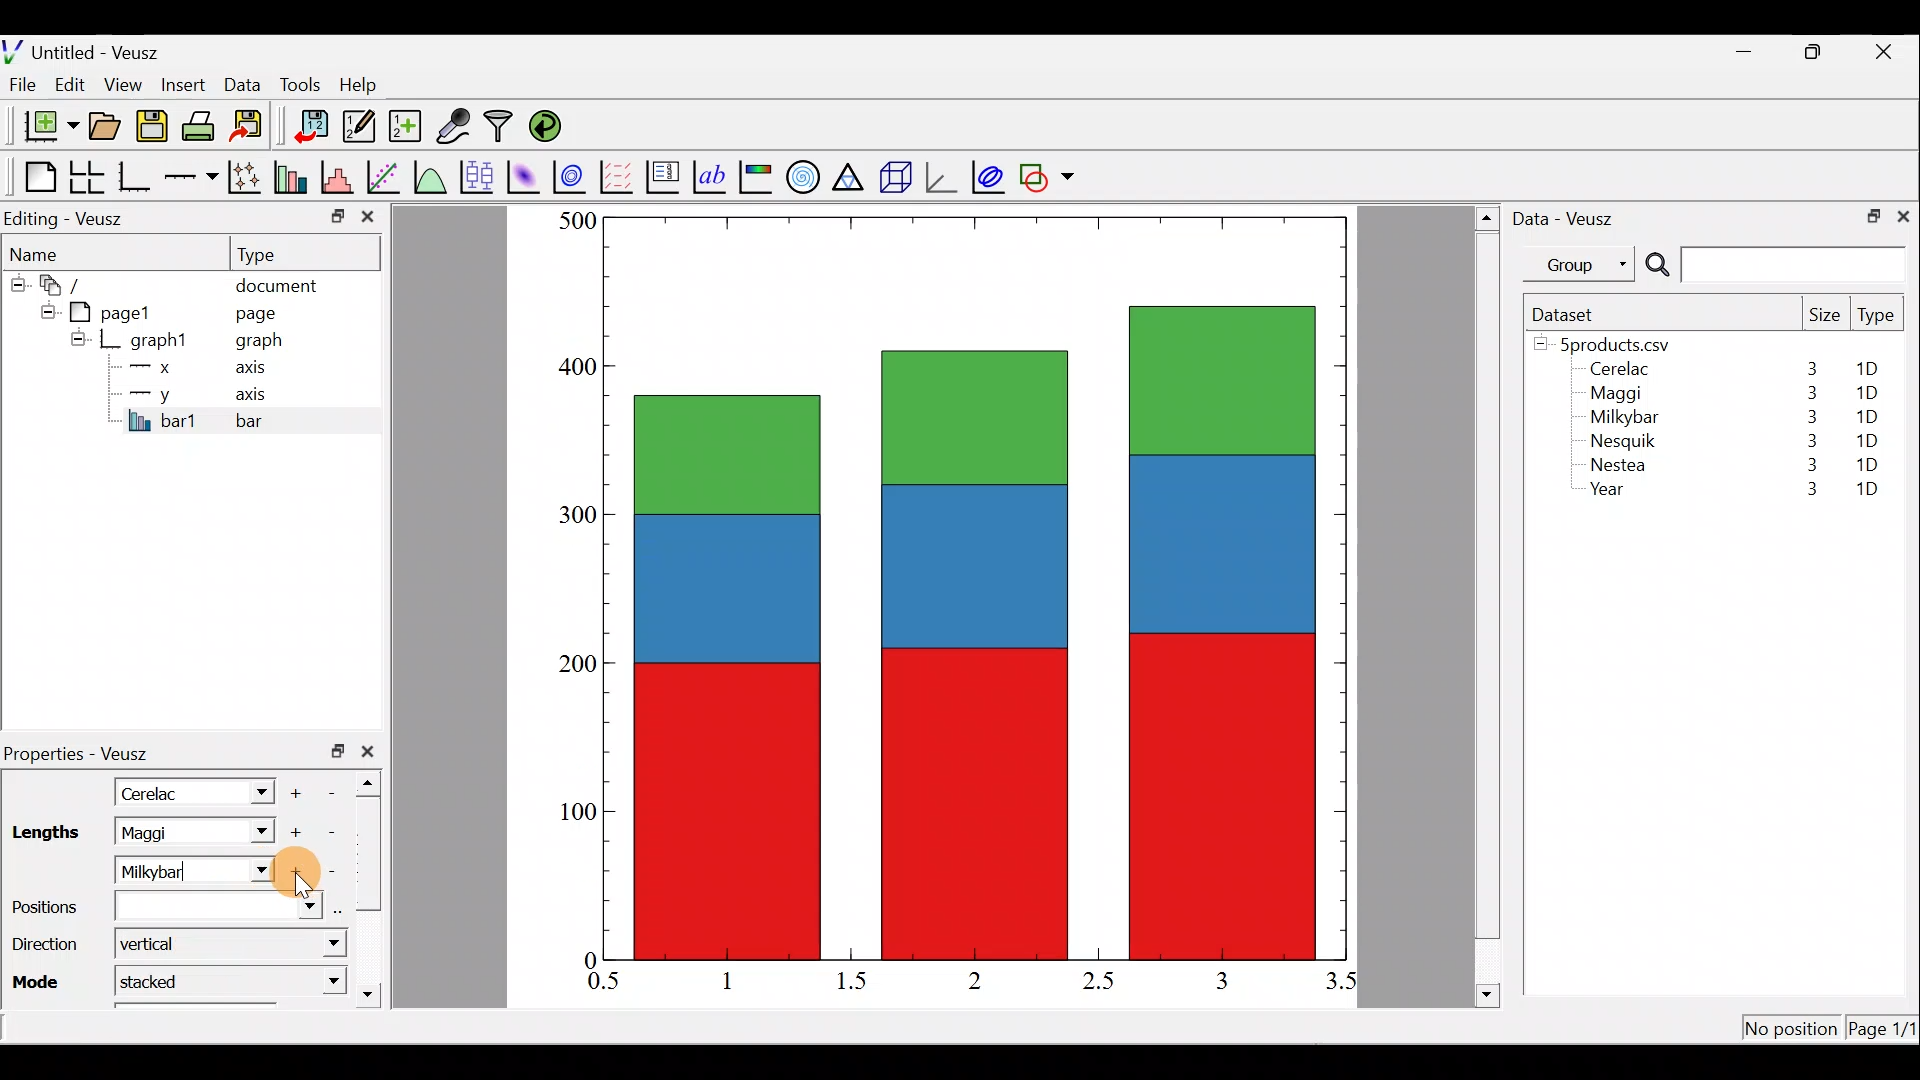 The width and height of the screenshot is (1920, 1080). Describe the element at coordinates (431, 176) in the screenshot. I see `Plot a function` at that location.